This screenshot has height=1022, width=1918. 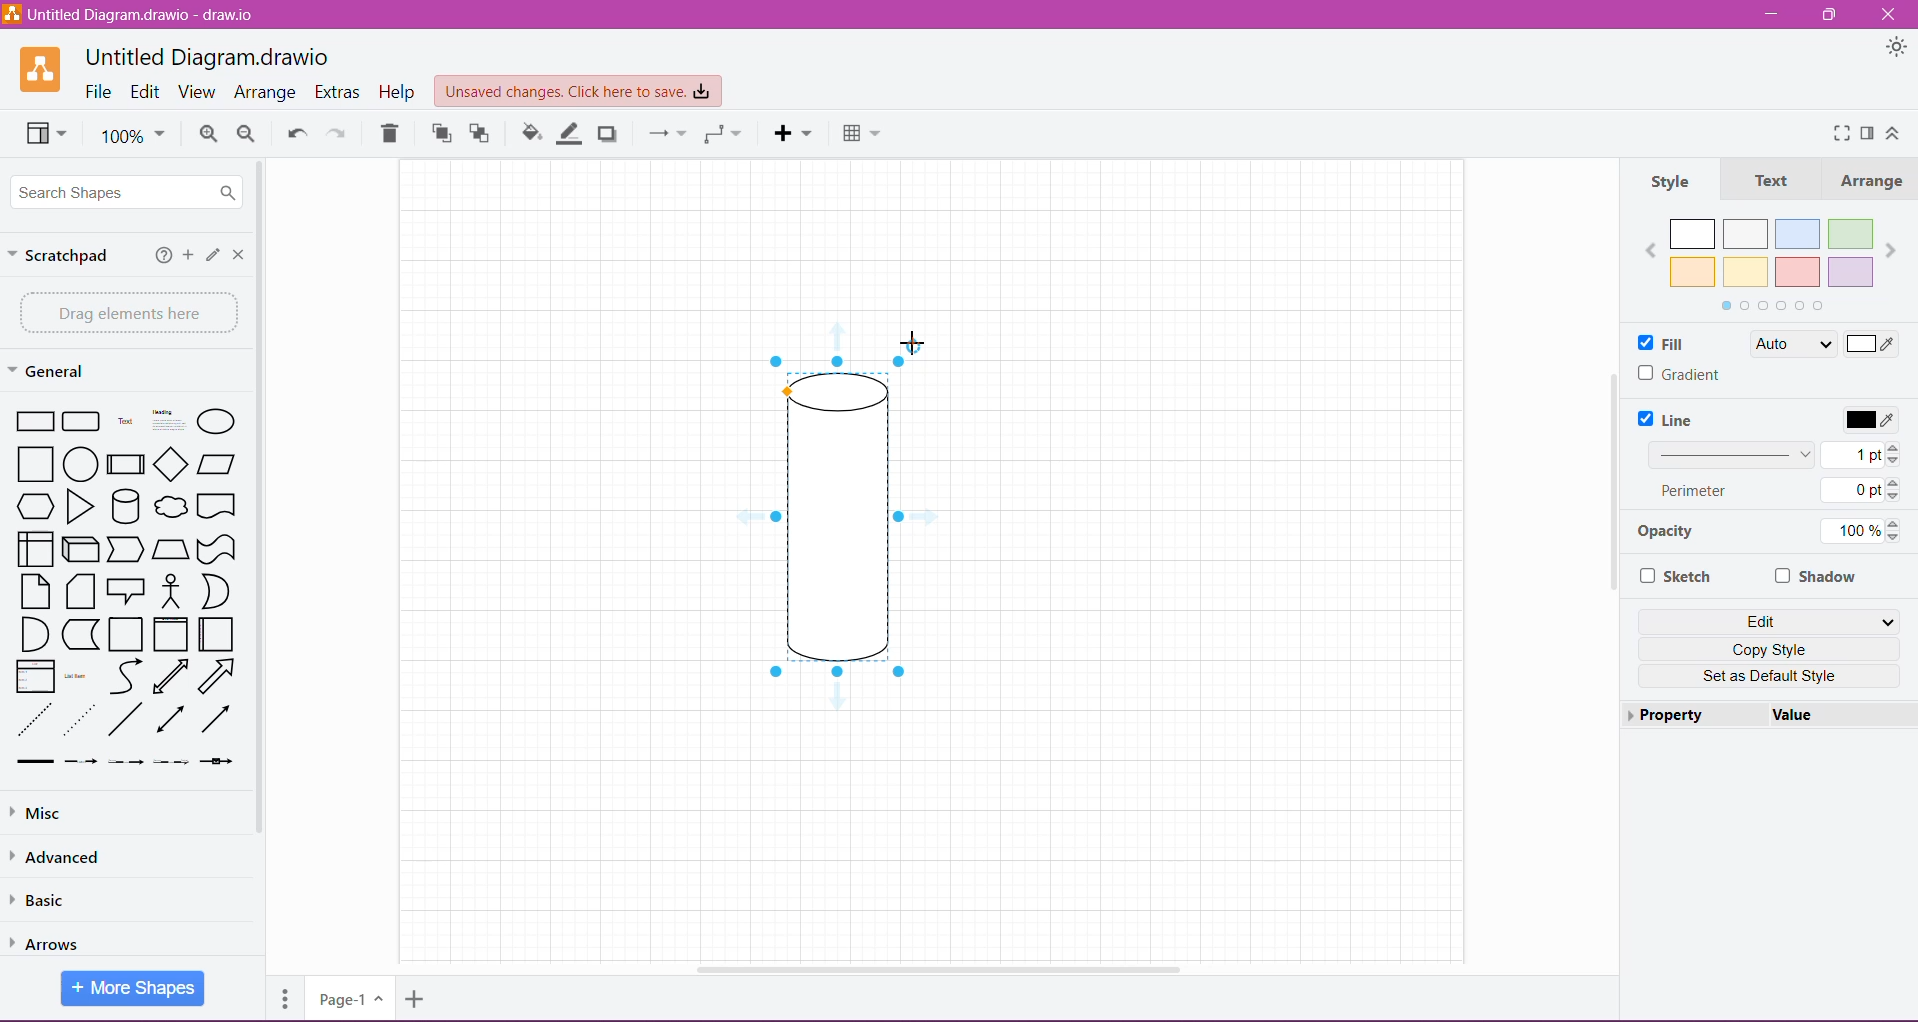 I want to click on Line - click to enable/disable, so click(x=1673, y=419).